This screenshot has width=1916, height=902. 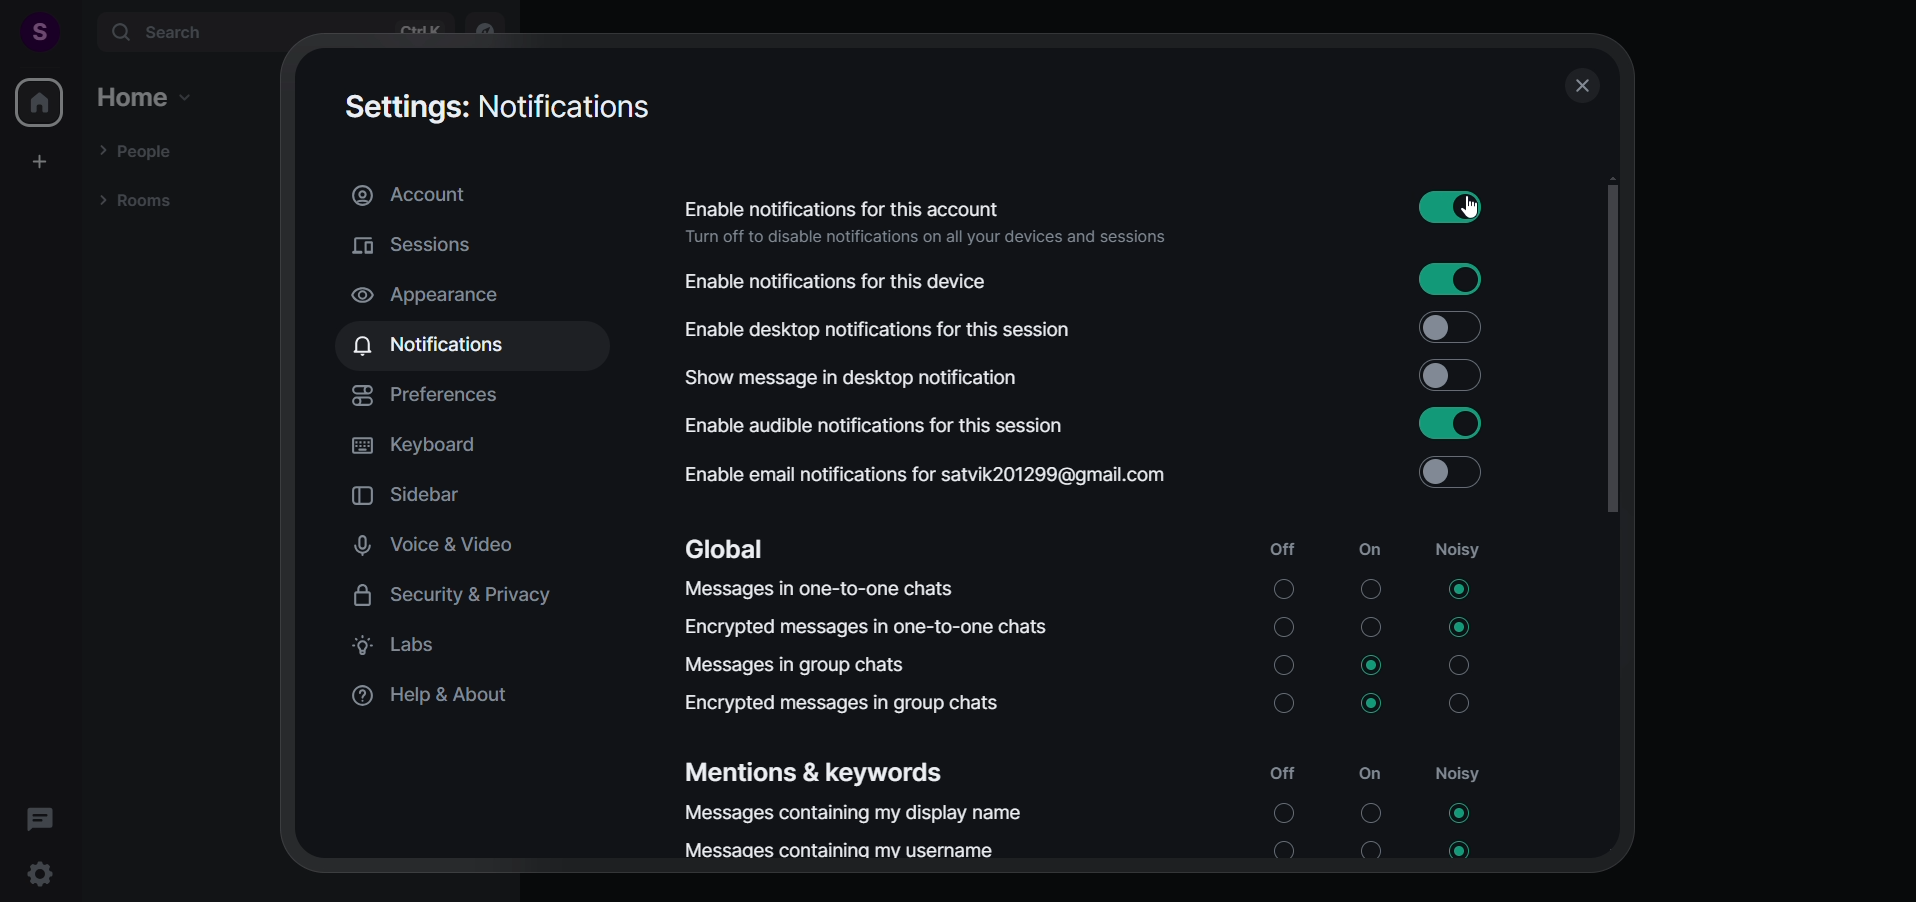 I want to click on enable notification for this account, so click(x=1103, y=213).